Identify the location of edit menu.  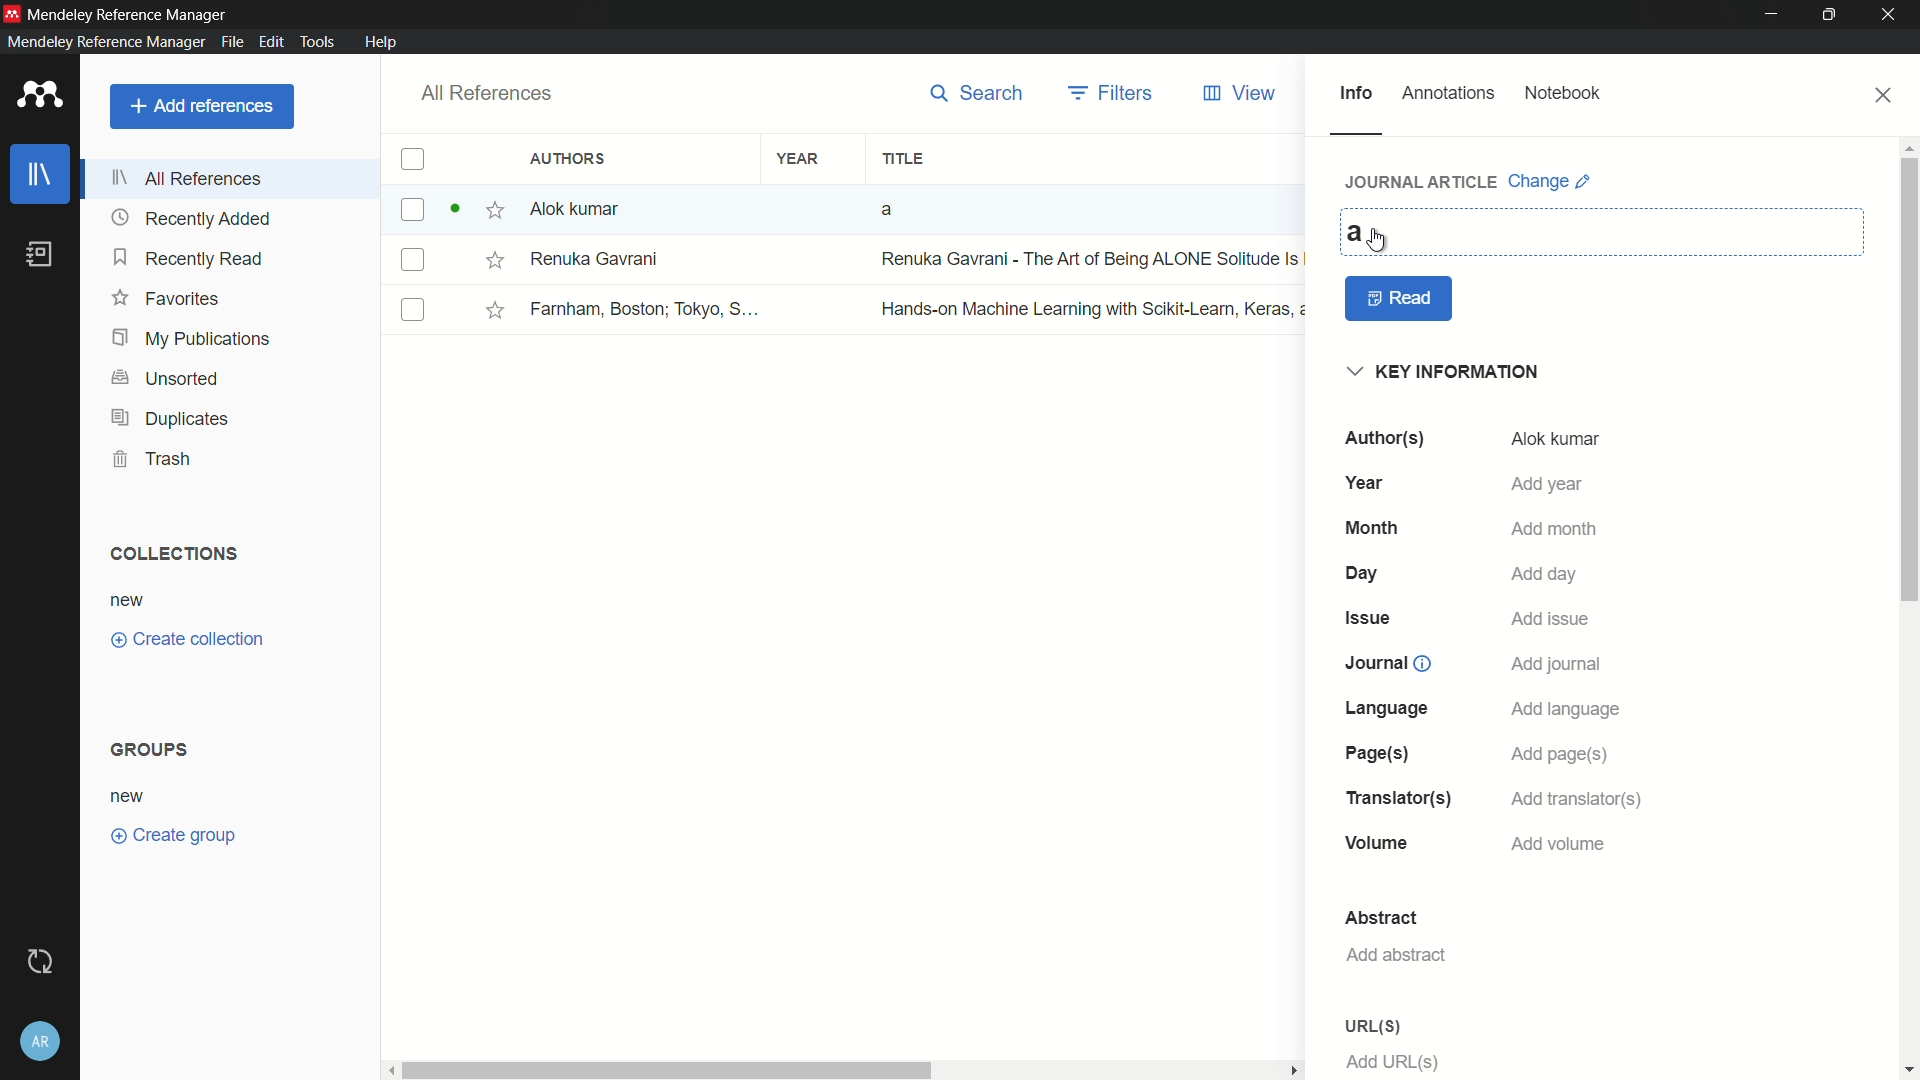
(269, 42).